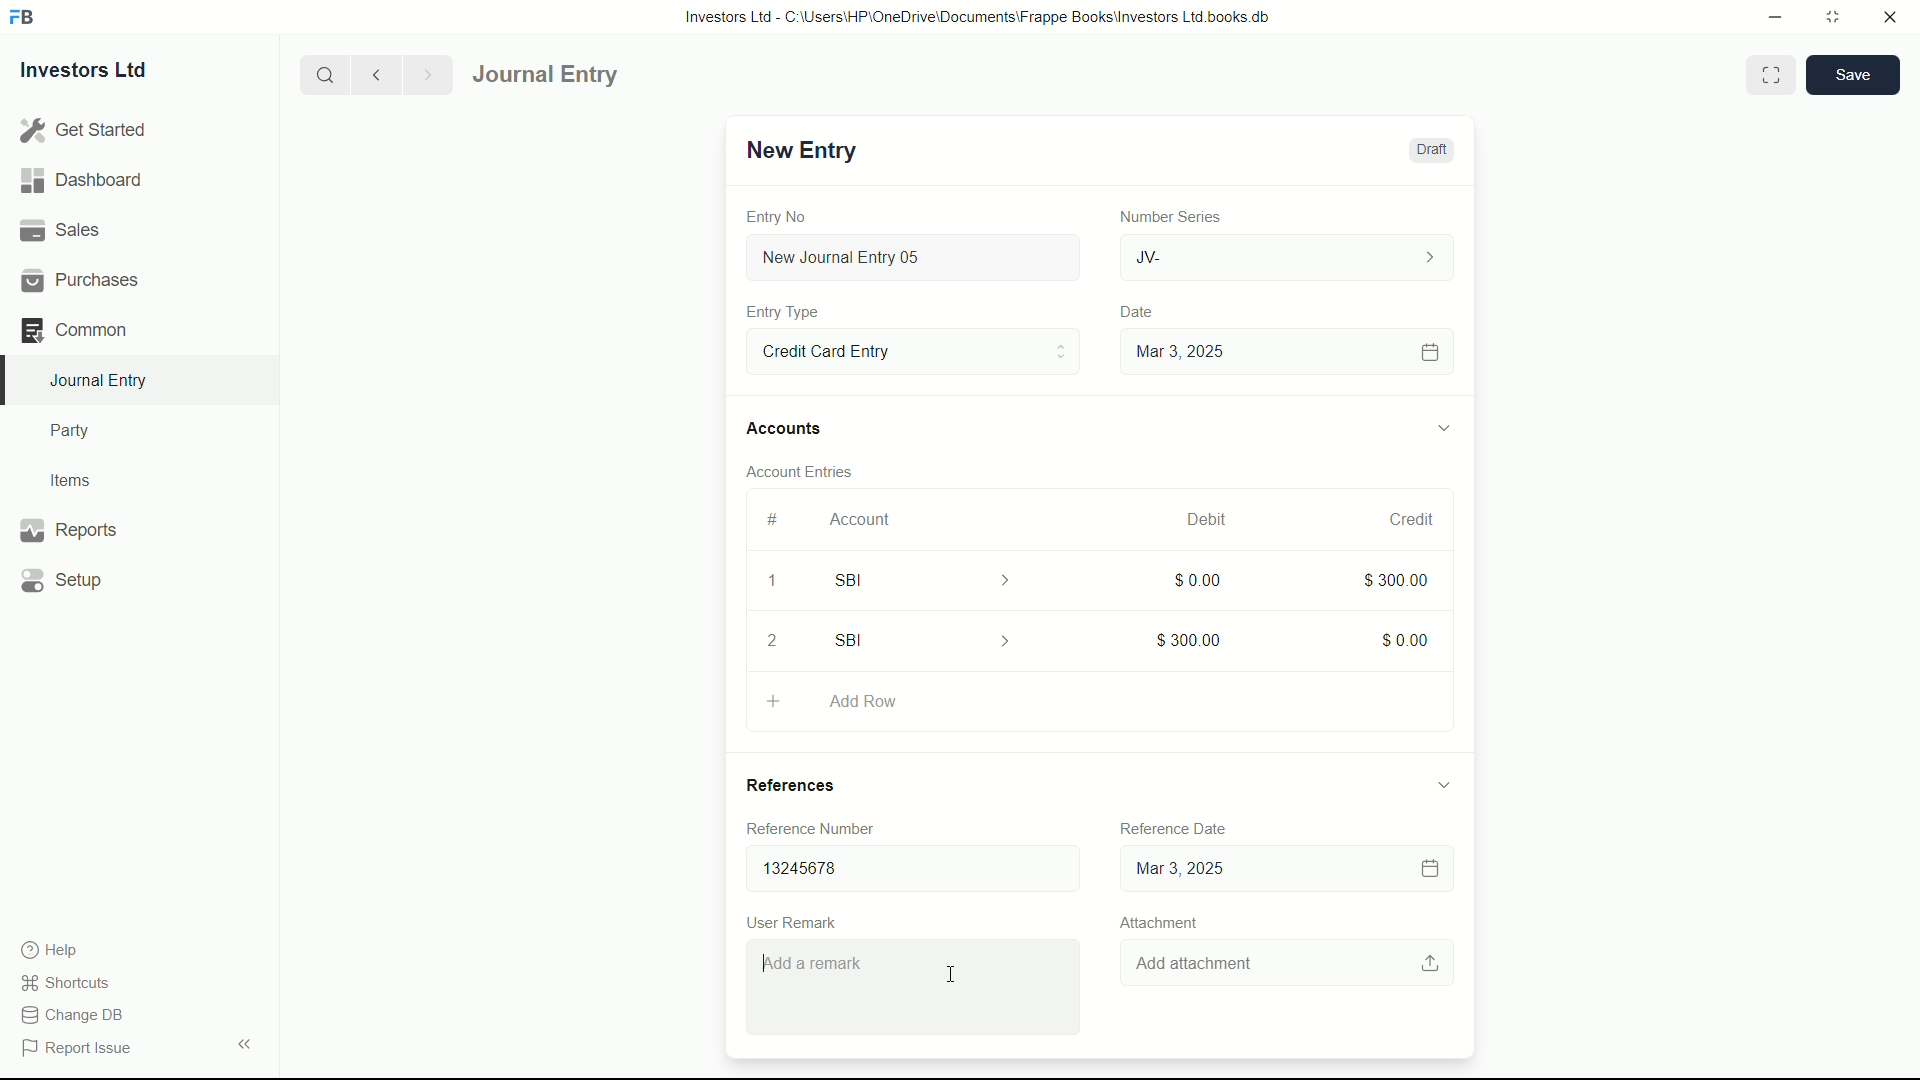 The width and height of the screenshot is (1920, 1080). What do you see at coordinates (1098, 698) in the screenshot?
I see `Add Row` at bounding box center [1098, 698].